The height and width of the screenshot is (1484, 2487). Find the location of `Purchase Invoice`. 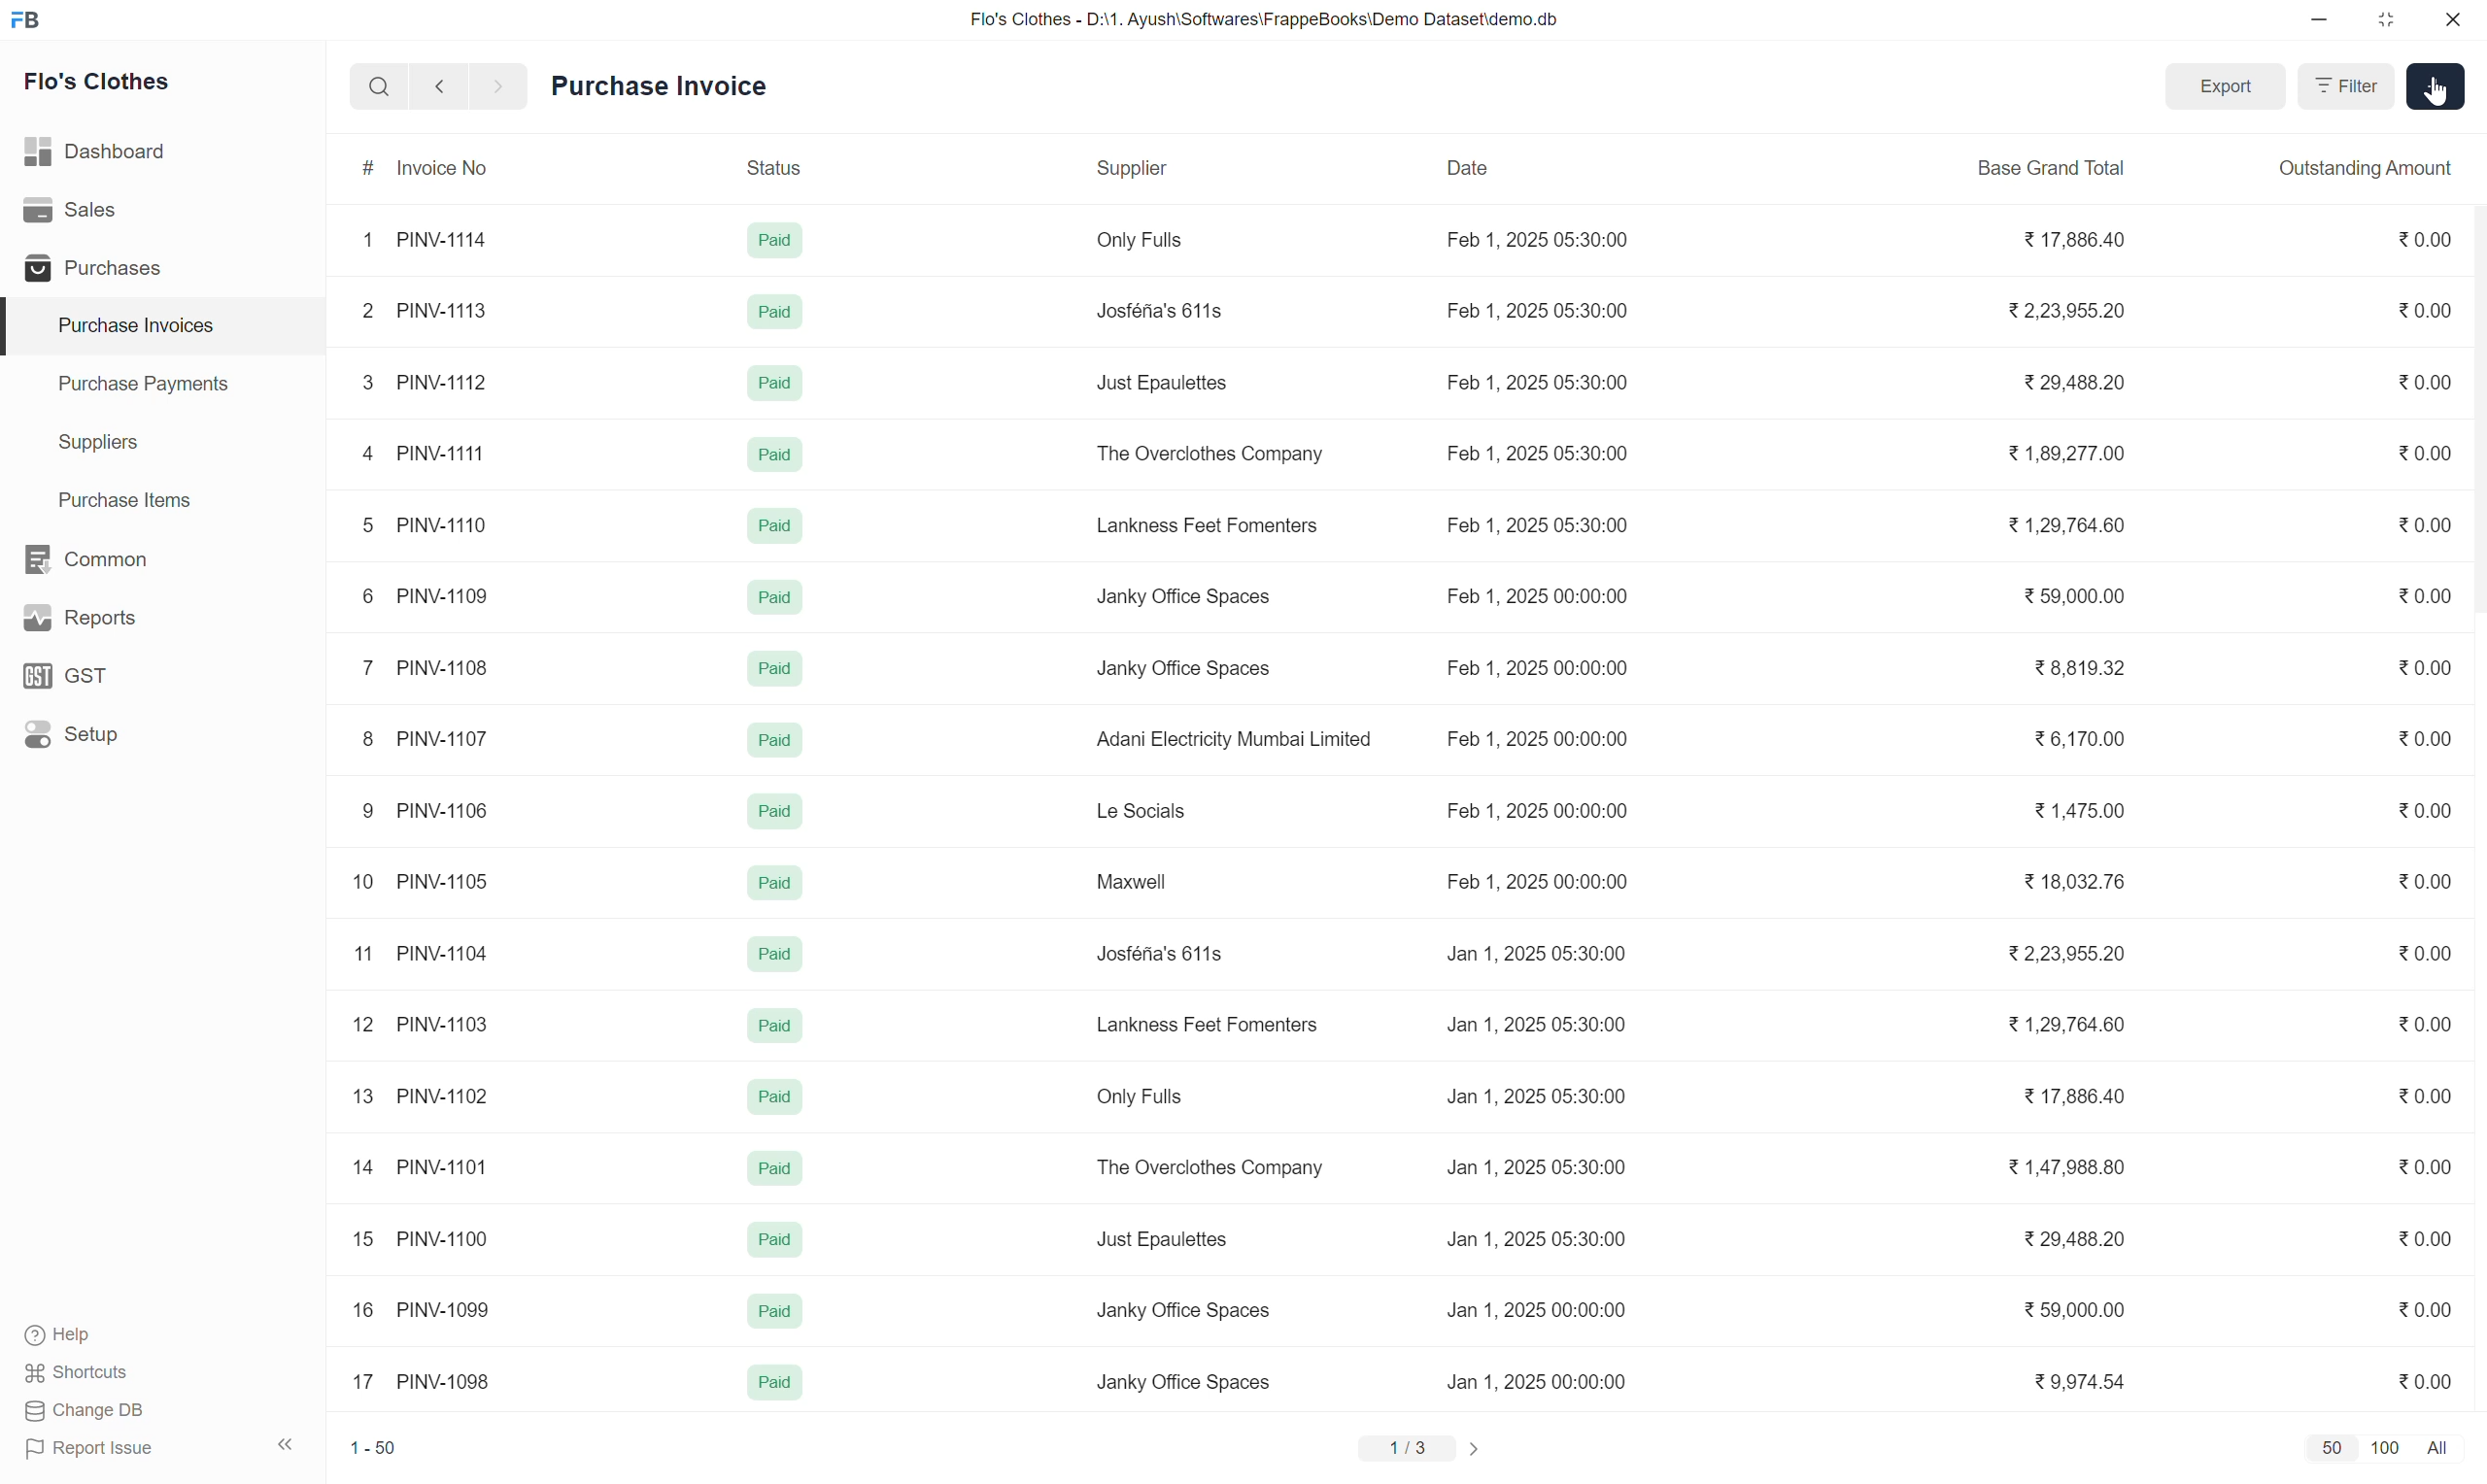

Purchase Invoice is located at coordinates (658, 85).